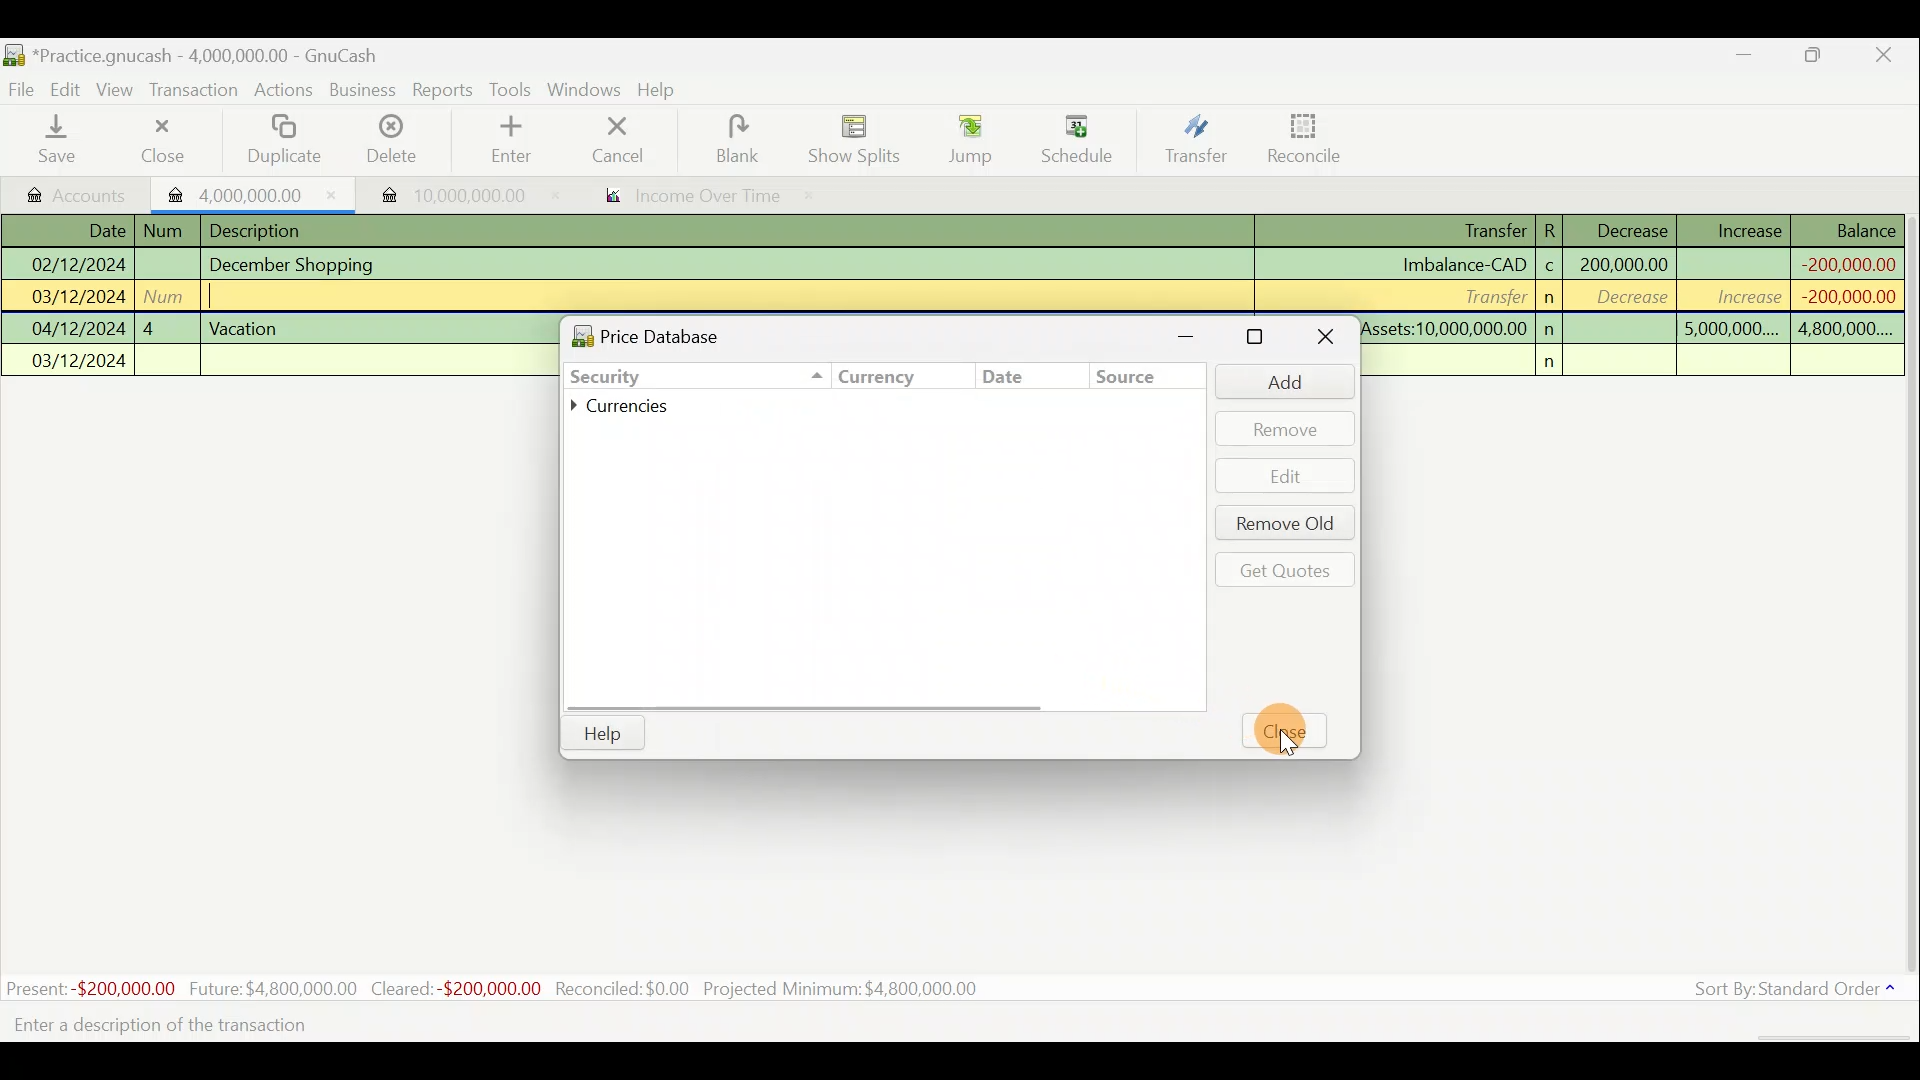 Image resolution: width=1920 pixels, height=1080 pixels. Describe the element at coordinates (962, 140) in the screenshot. I see `Jump` at that location.